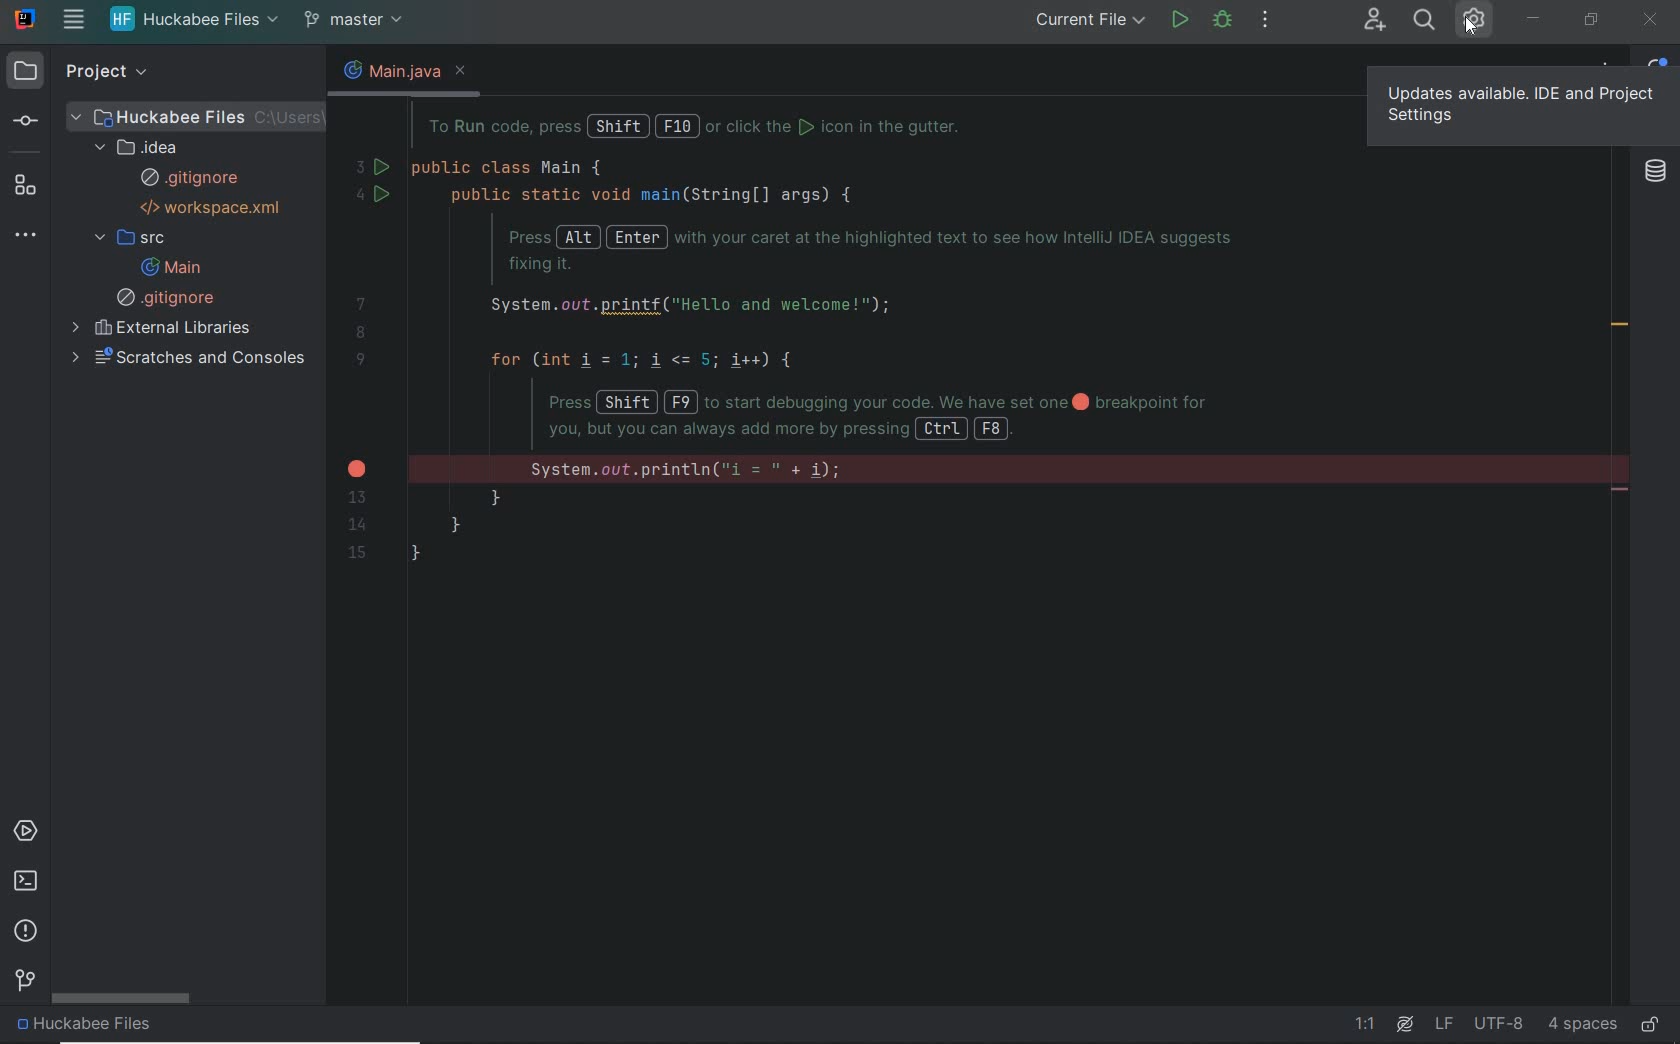  What do you see at coordinates (1657, 173) in the screenshot?
I see `database` at bounding box center [1657, 173].